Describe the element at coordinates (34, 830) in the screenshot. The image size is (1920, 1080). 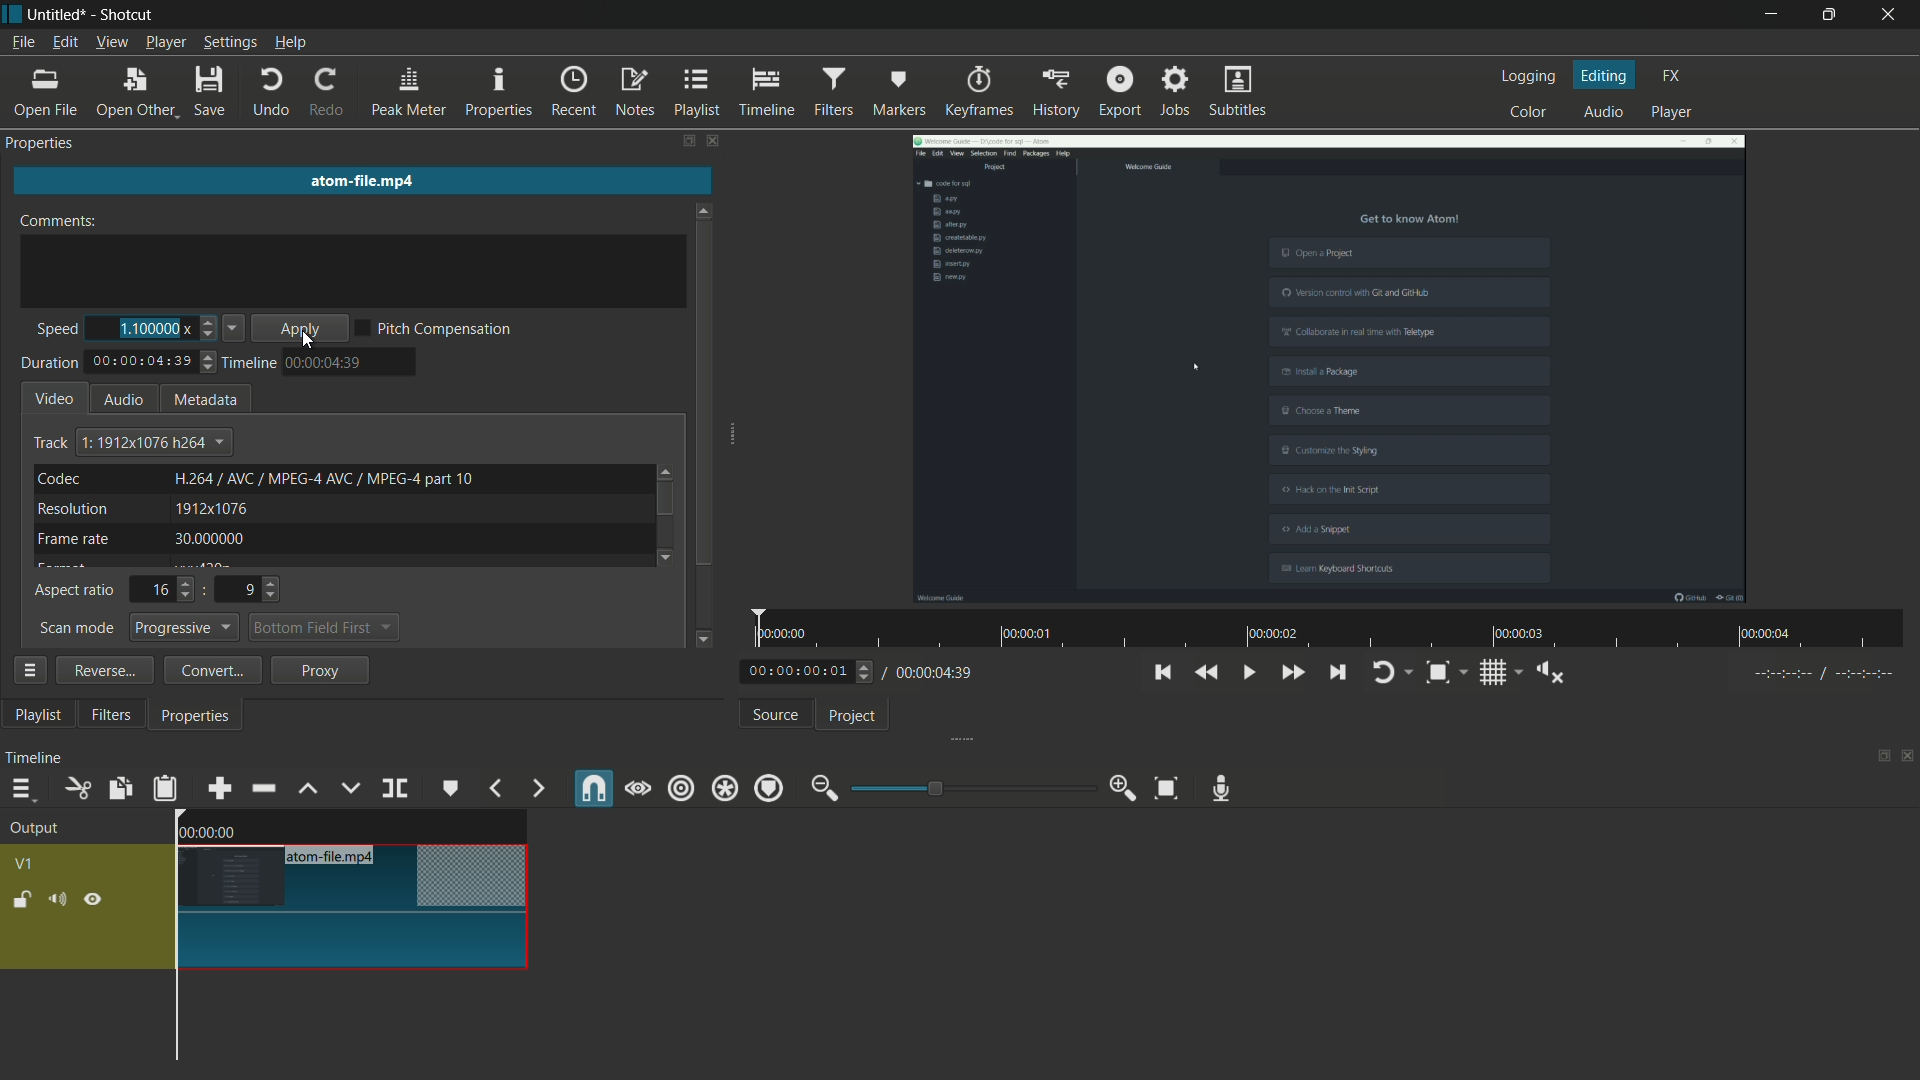
I see `output` at that location.